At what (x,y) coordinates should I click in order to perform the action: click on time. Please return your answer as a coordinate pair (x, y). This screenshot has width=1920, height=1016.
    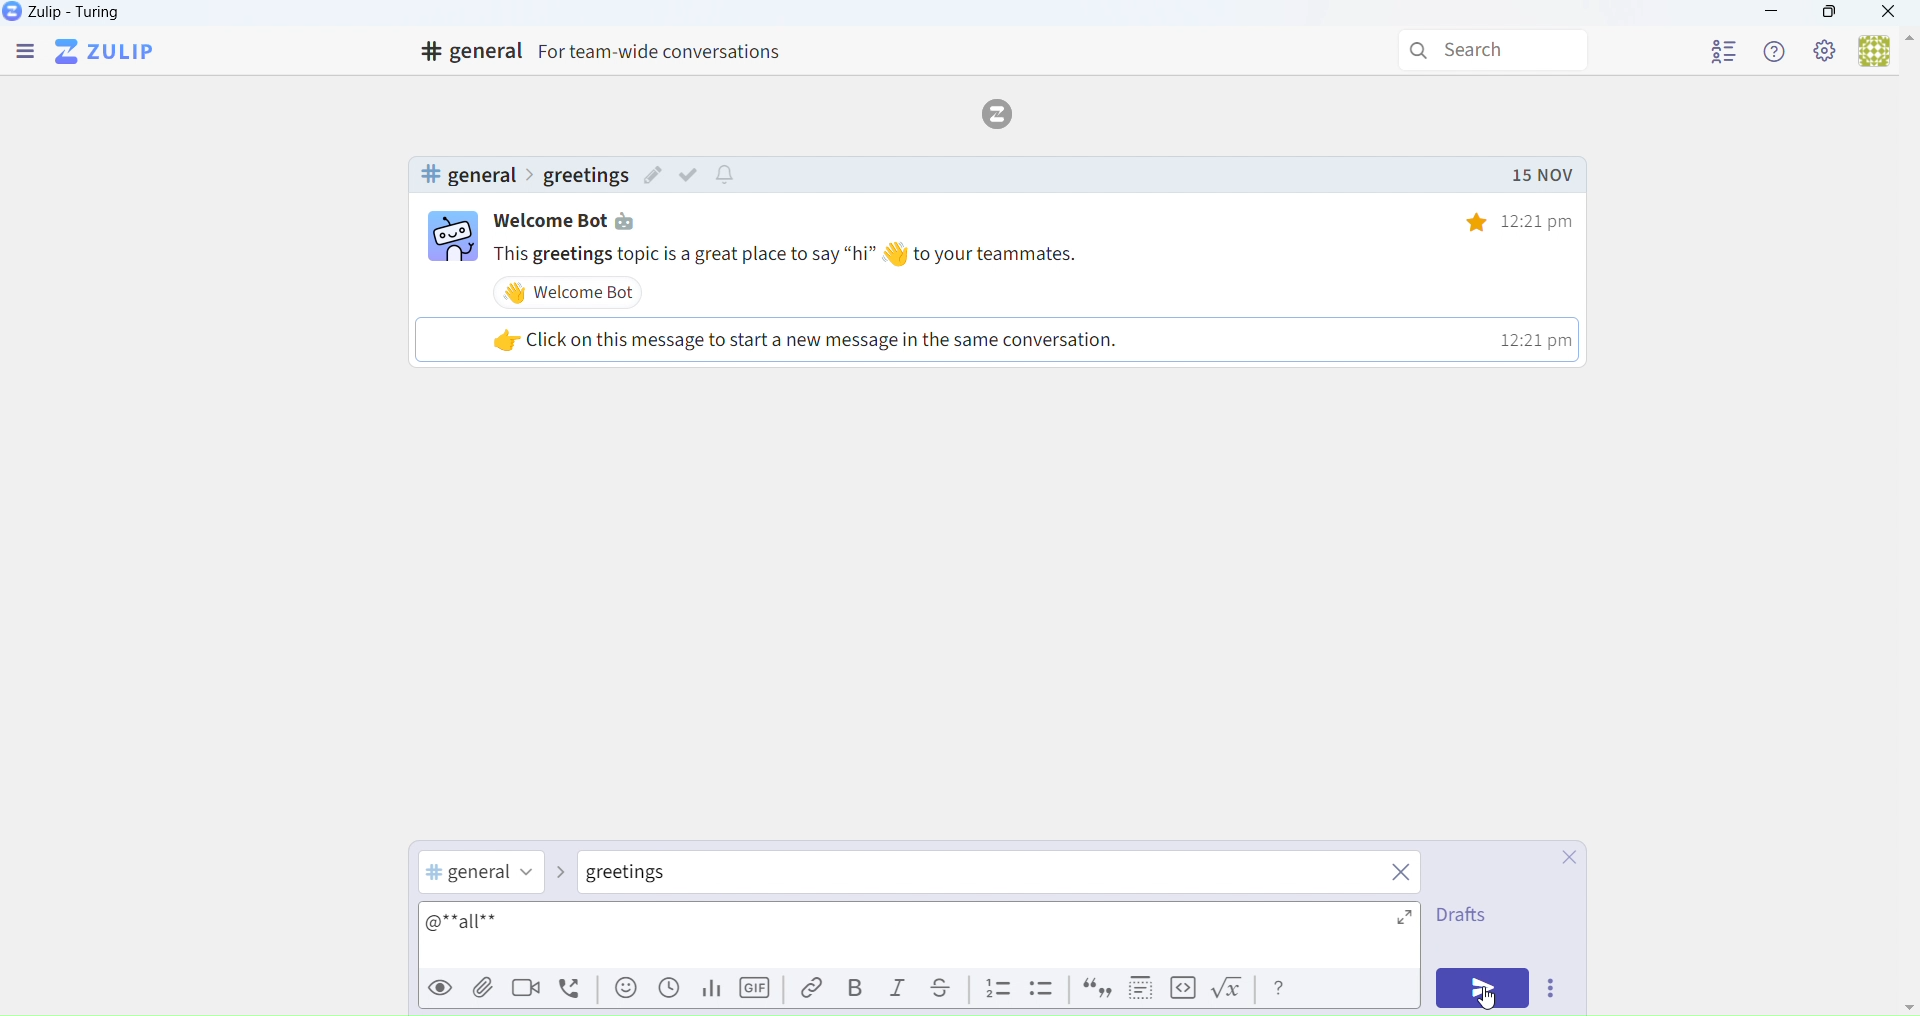
    Looking at the image, I should click on (1505, 221).